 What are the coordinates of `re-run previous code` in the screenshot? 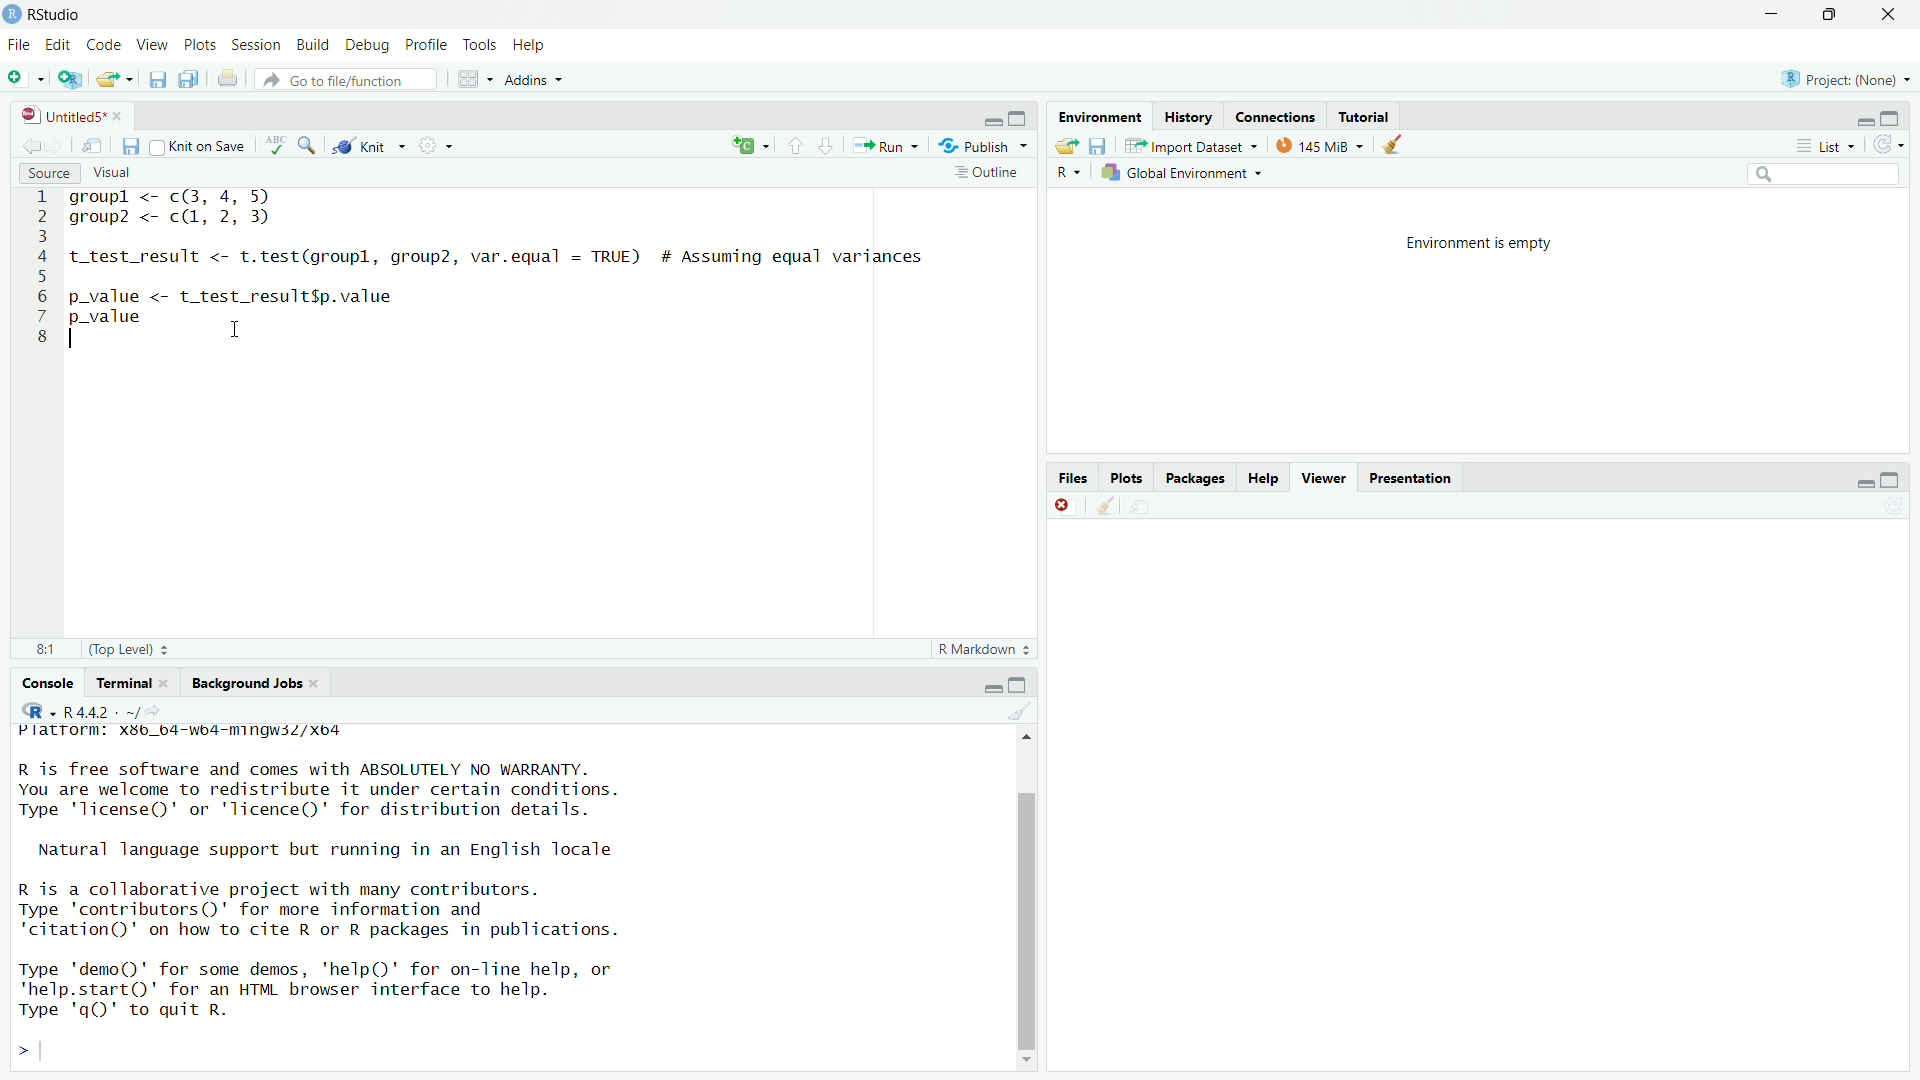 It's located at (749, 146).